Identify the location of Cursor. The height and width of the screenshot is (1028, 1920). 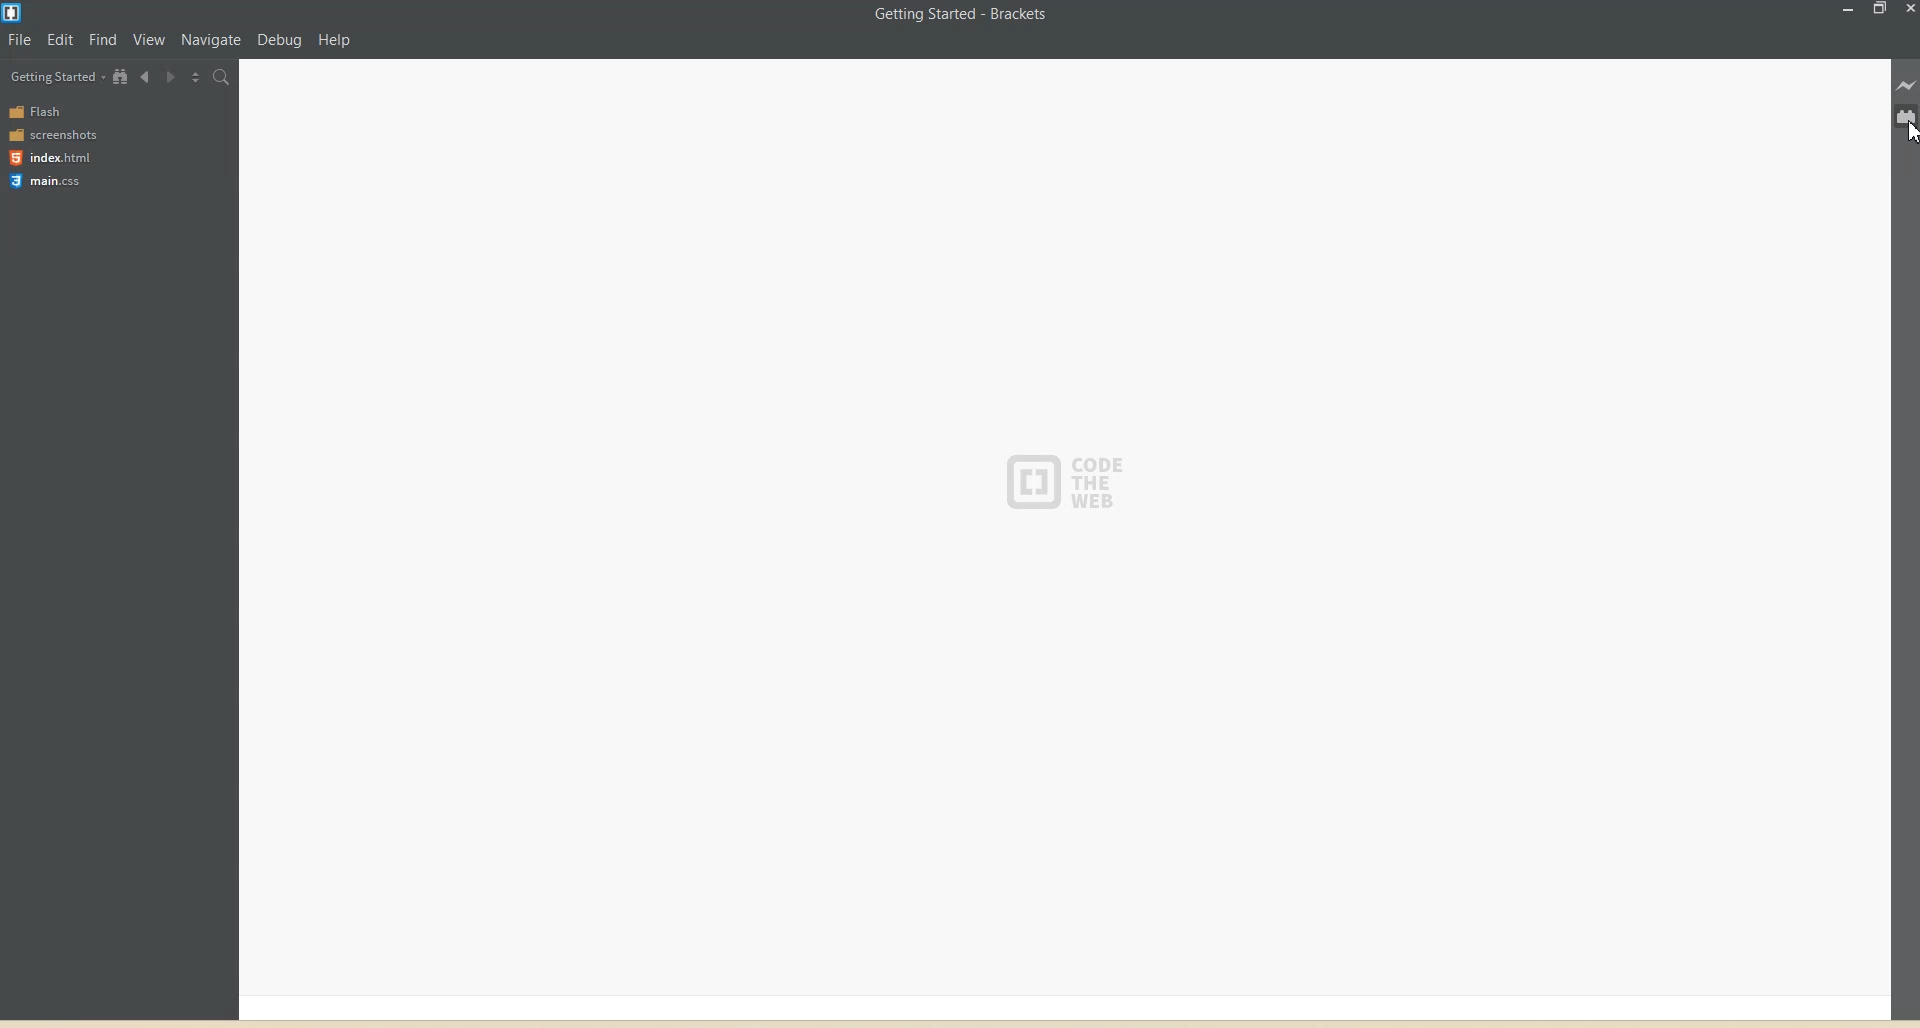
(1908, 133).